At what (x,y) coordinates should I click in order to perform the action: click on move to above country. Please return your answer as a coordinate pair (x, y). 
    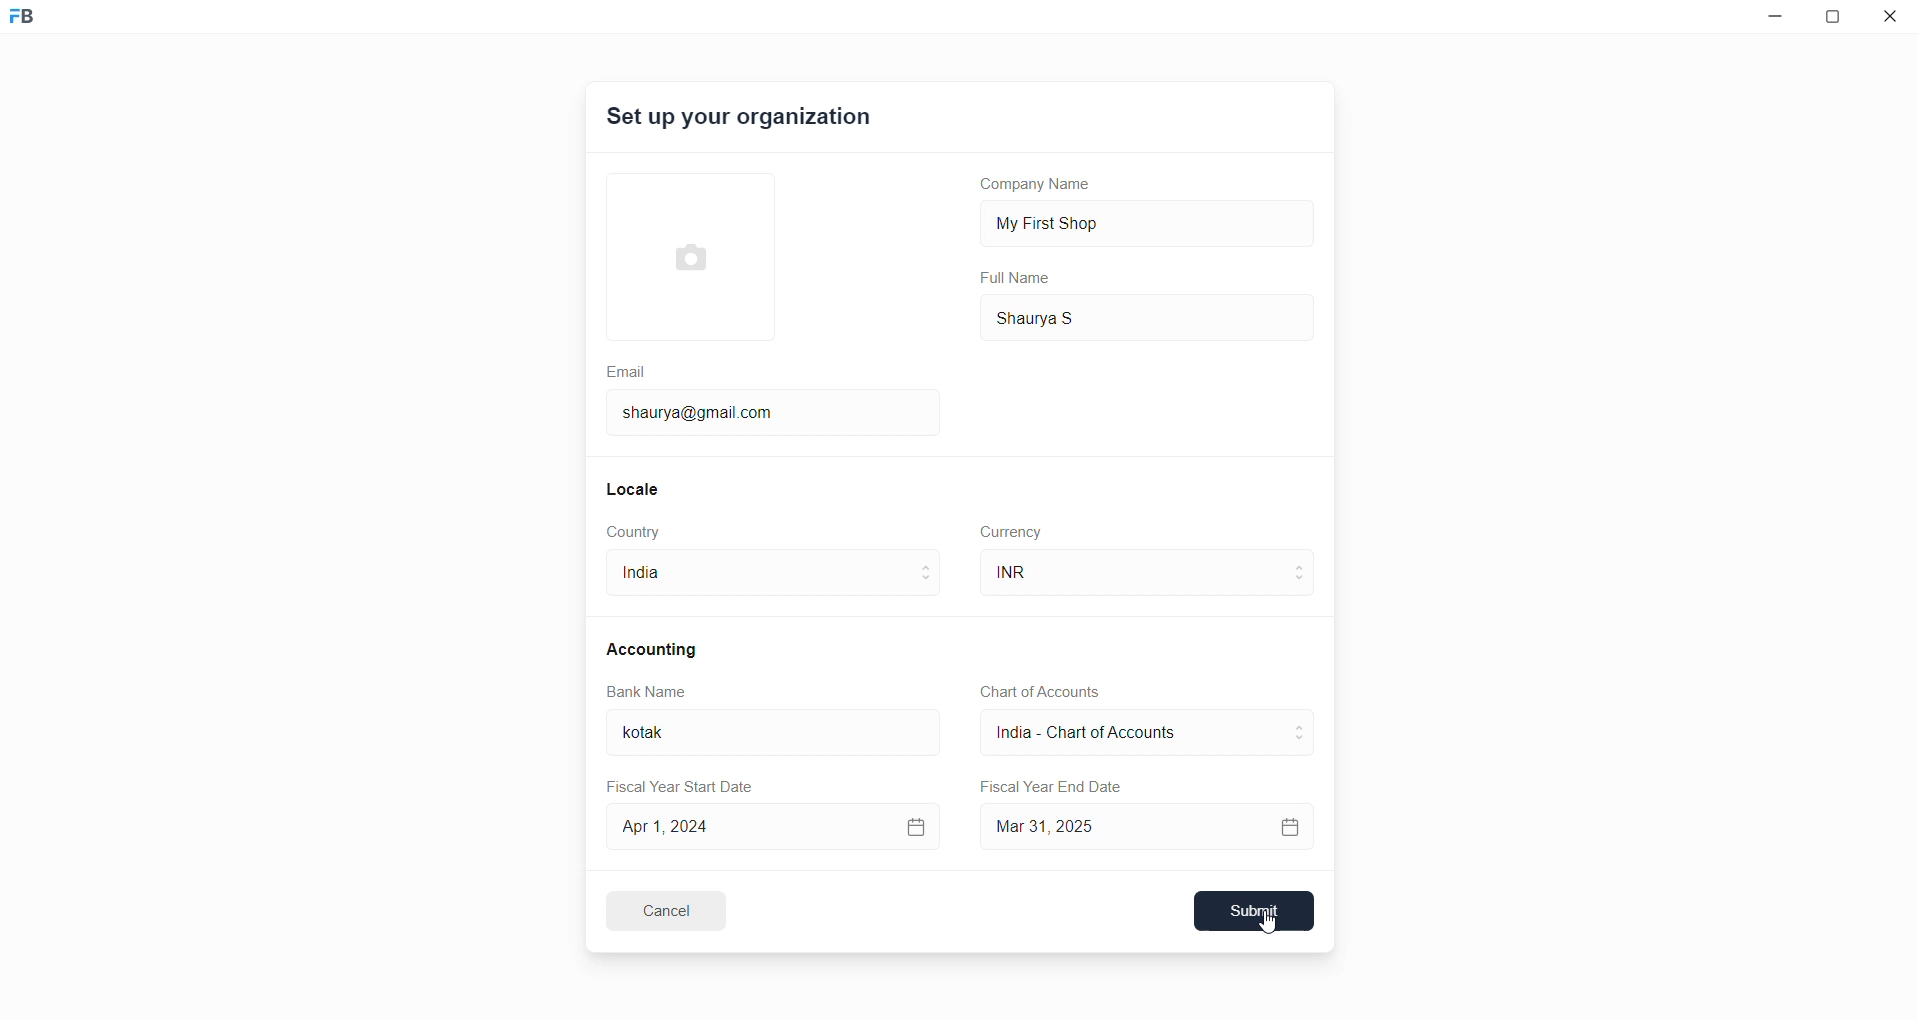
    Looking at the image, I should click on (930, 565).